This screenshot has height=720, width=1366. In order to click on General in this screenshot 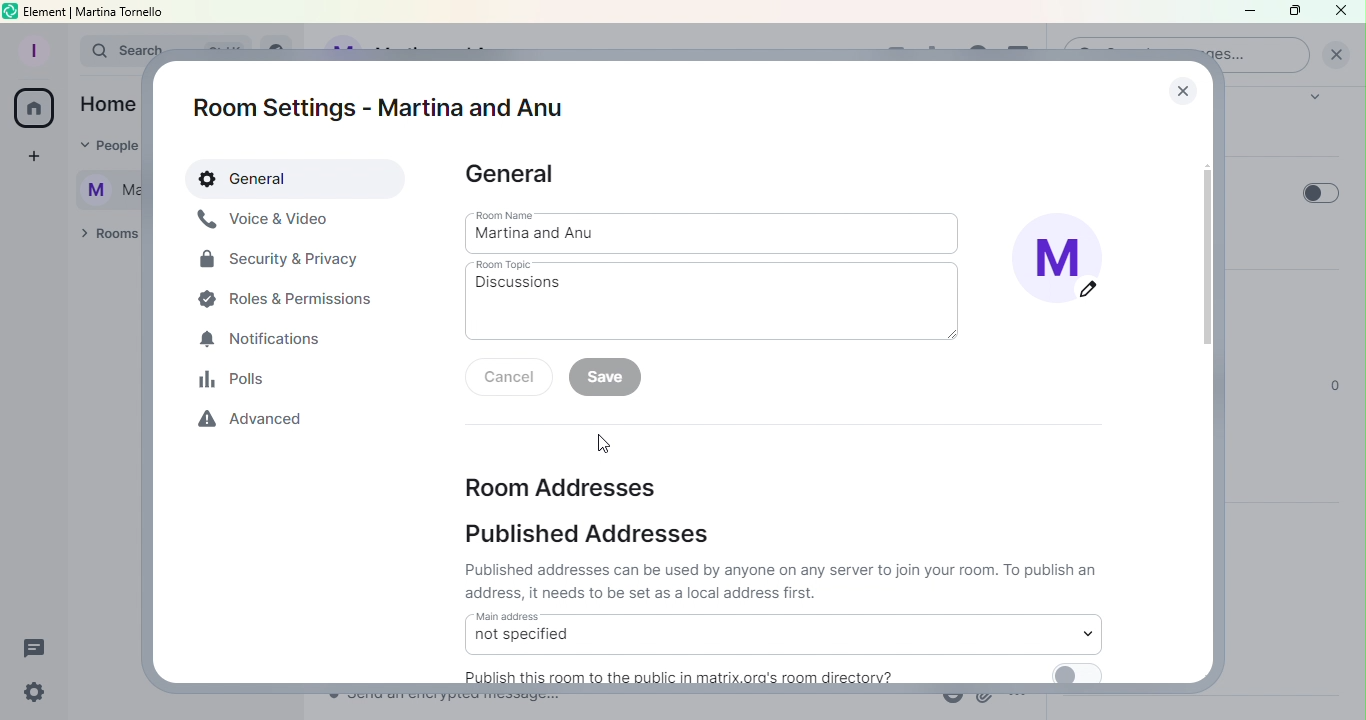, I will do `click(298, 180)`.